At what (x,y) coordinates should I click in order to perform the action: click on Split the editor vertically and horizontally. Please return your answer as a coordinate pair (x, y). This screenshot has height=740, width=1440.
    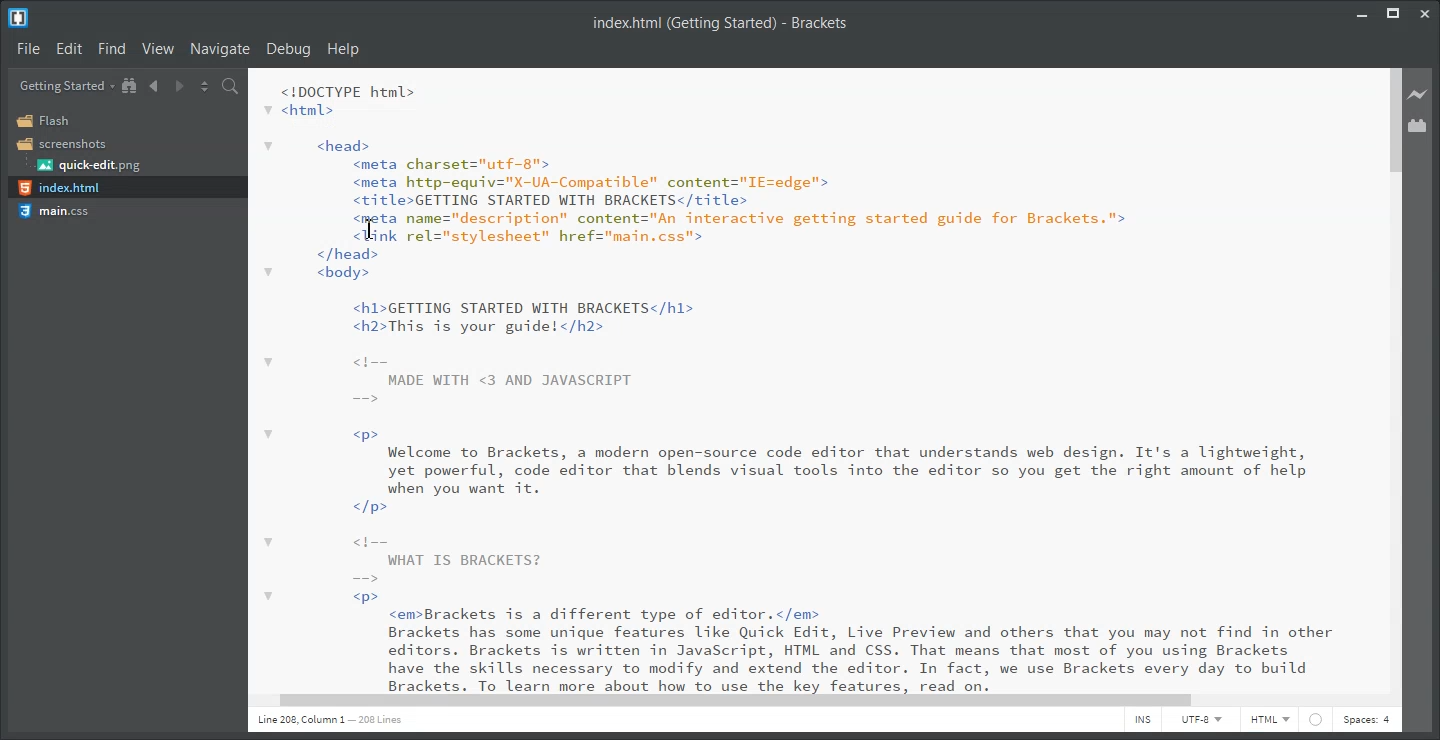
    Looking at the image, I should click on (204, 86).